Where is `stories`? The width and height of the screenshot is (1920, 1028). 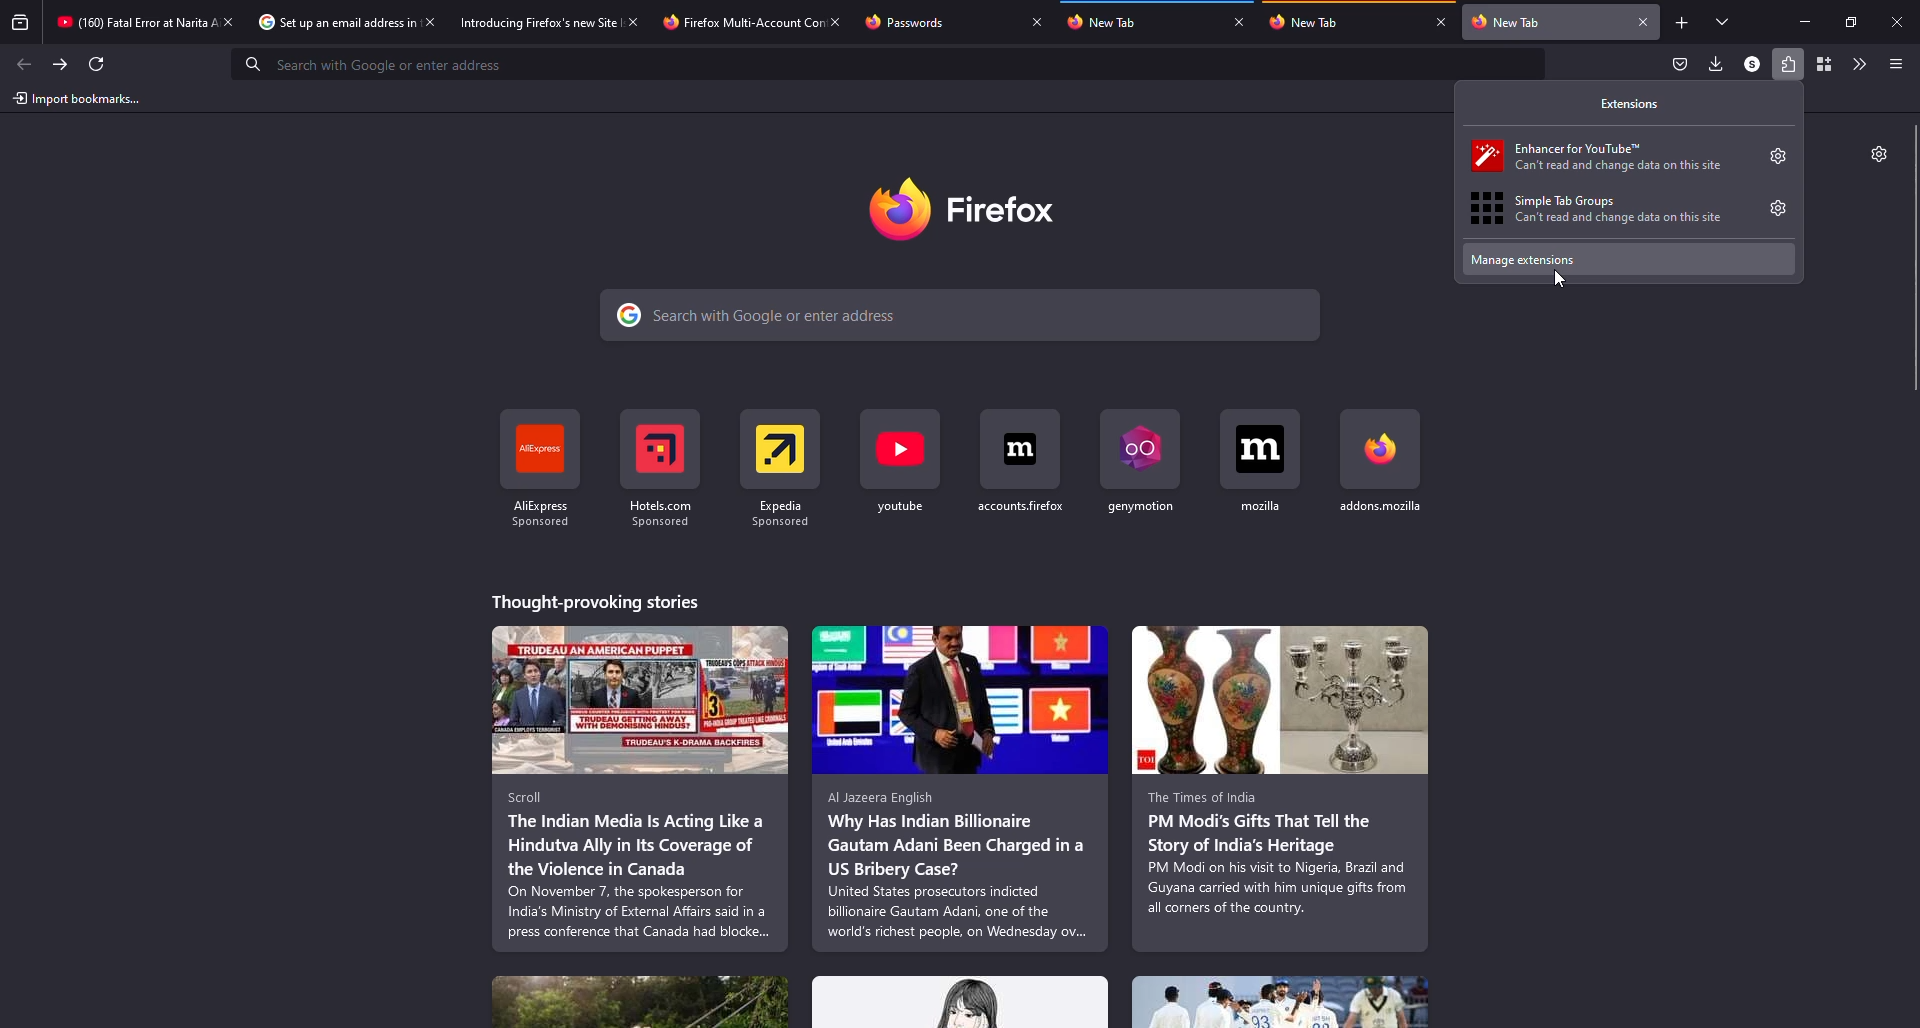 stories is located at coordinates (1282, 788).